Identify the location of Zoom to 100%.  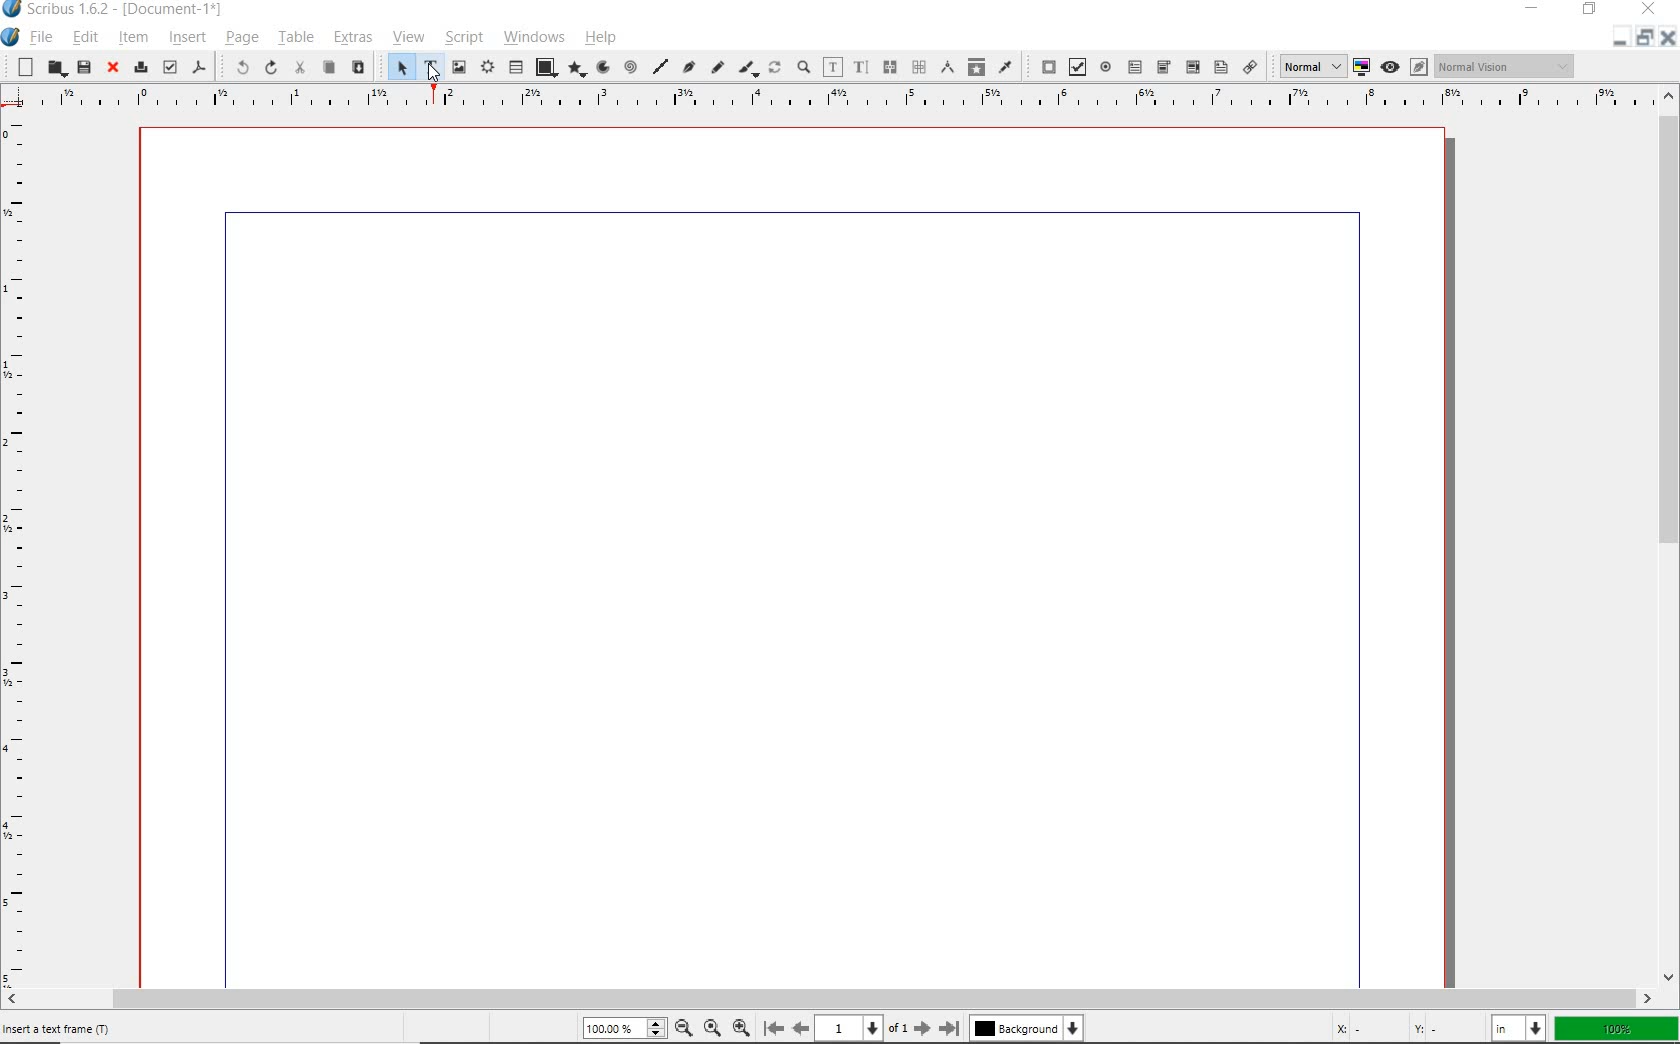
(713, 1030).